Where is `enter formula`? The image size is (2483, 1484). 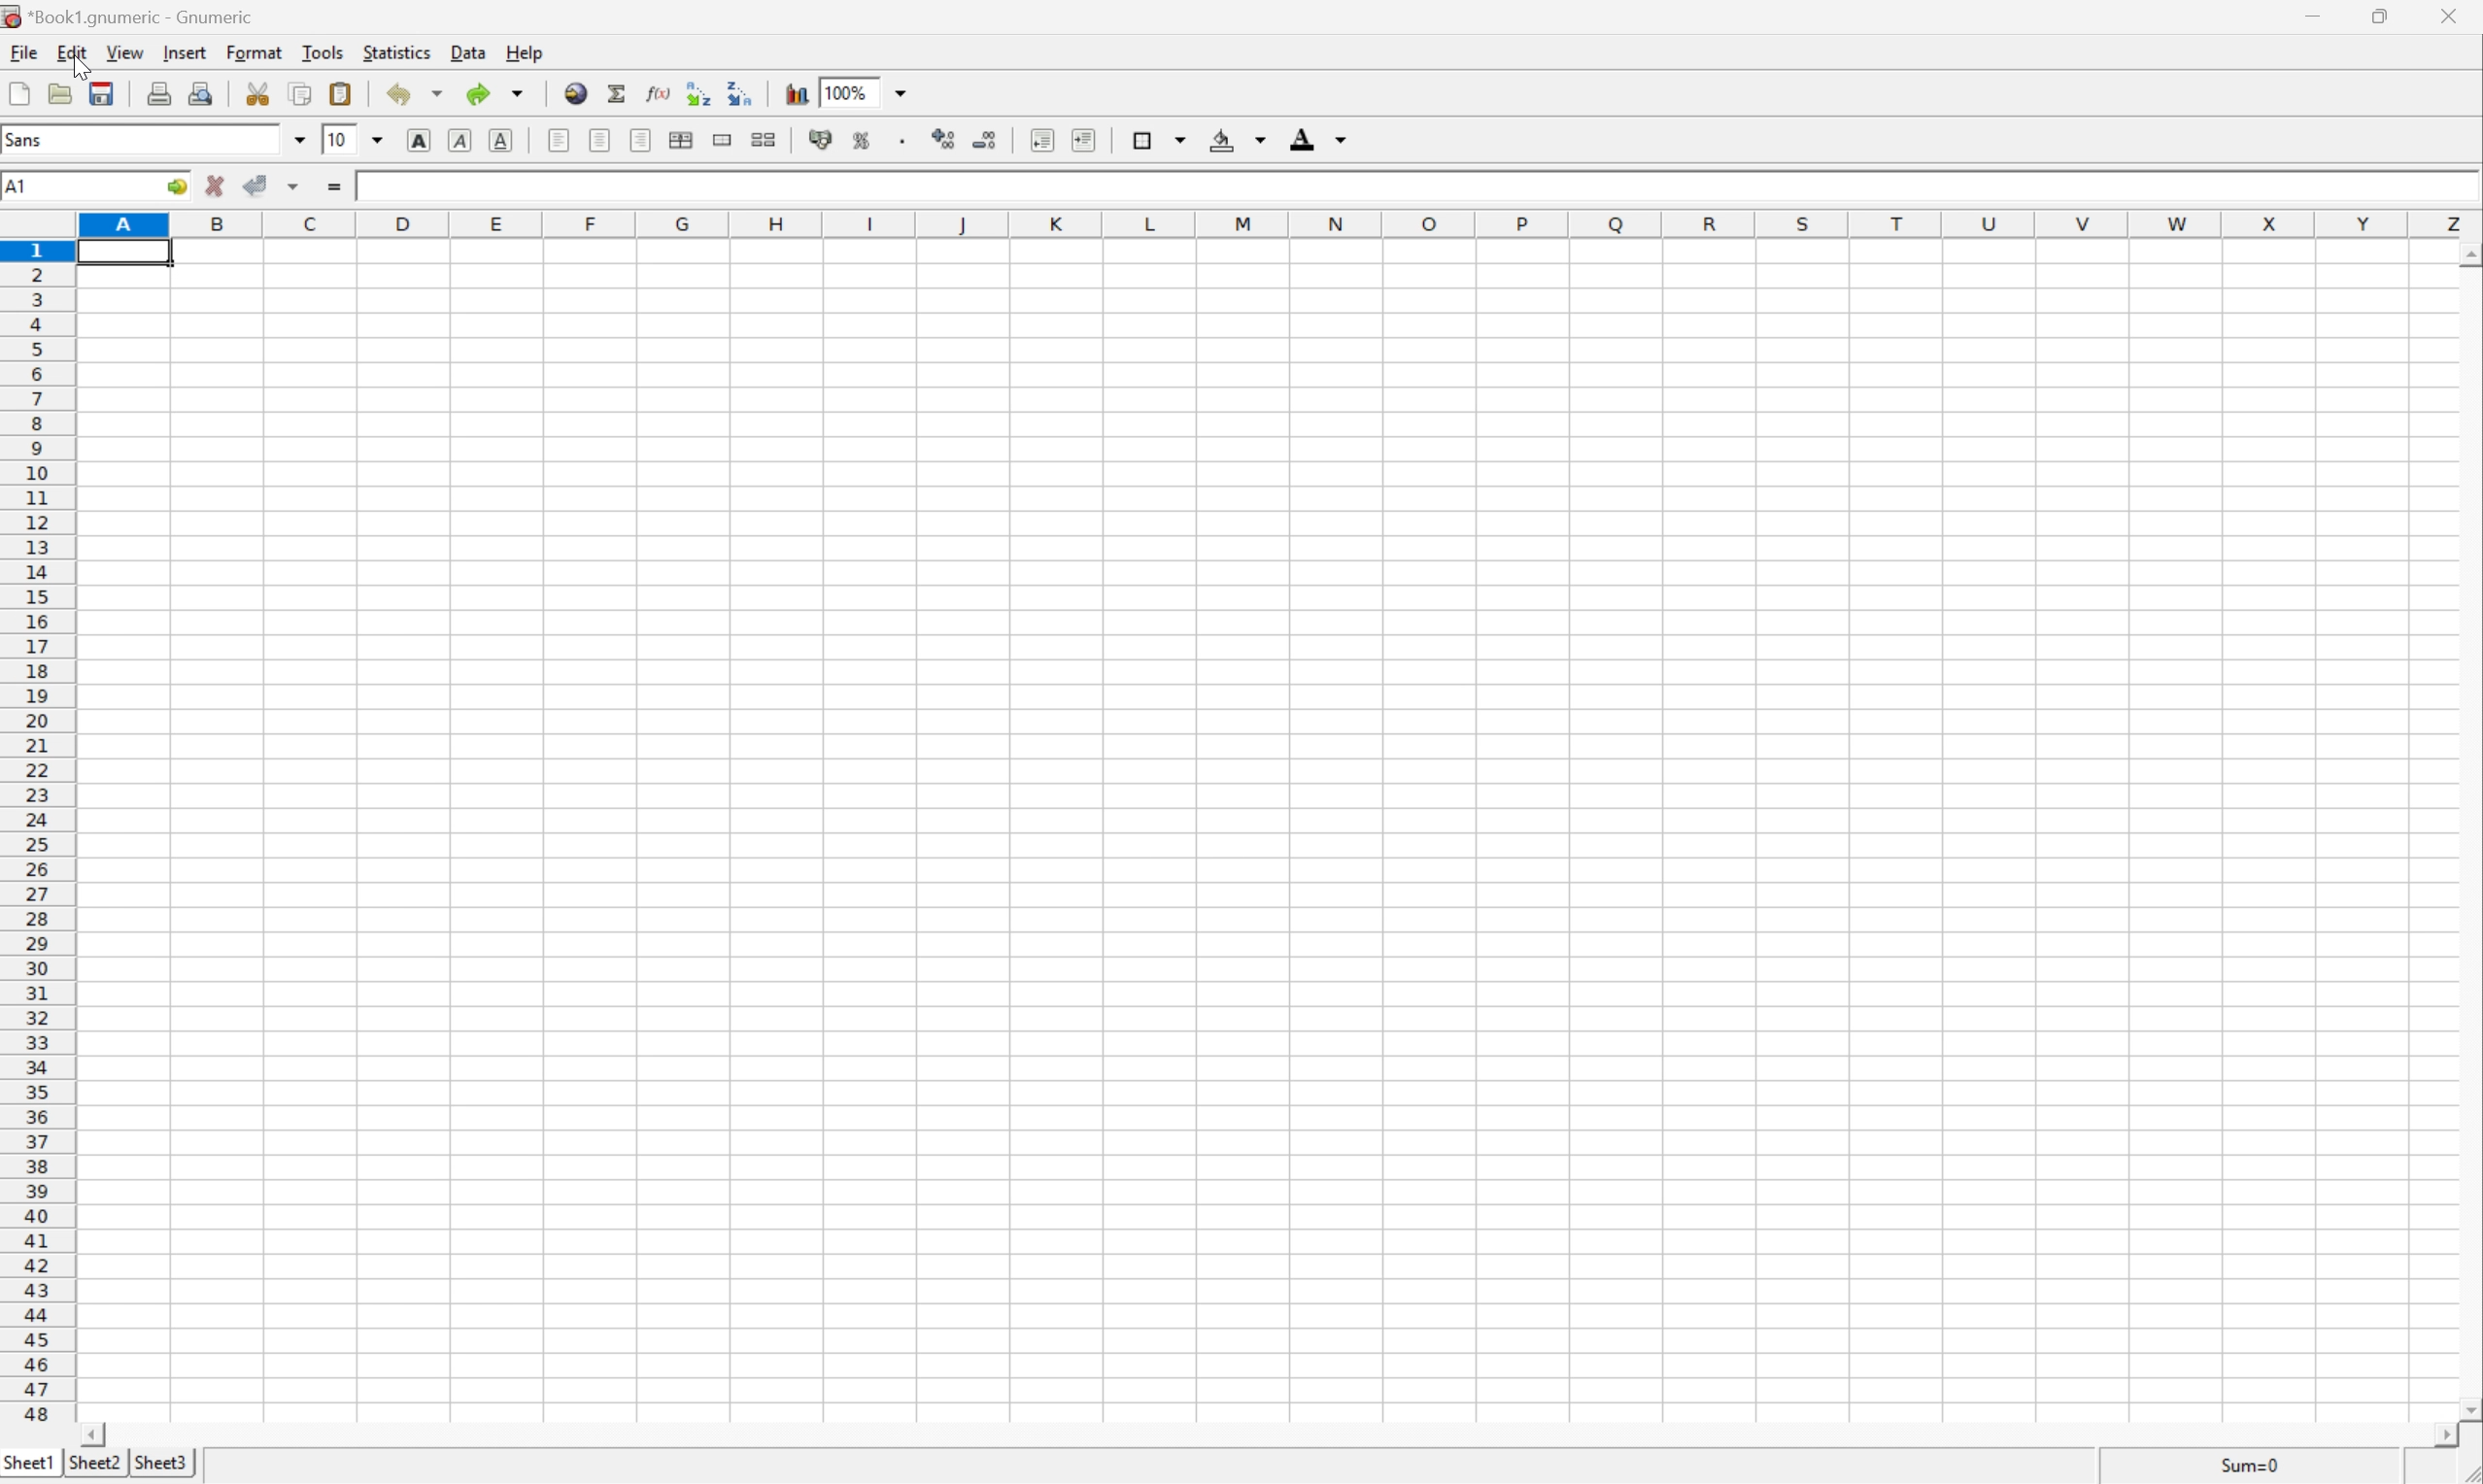
enter formula is located at coordinates (342, 183).